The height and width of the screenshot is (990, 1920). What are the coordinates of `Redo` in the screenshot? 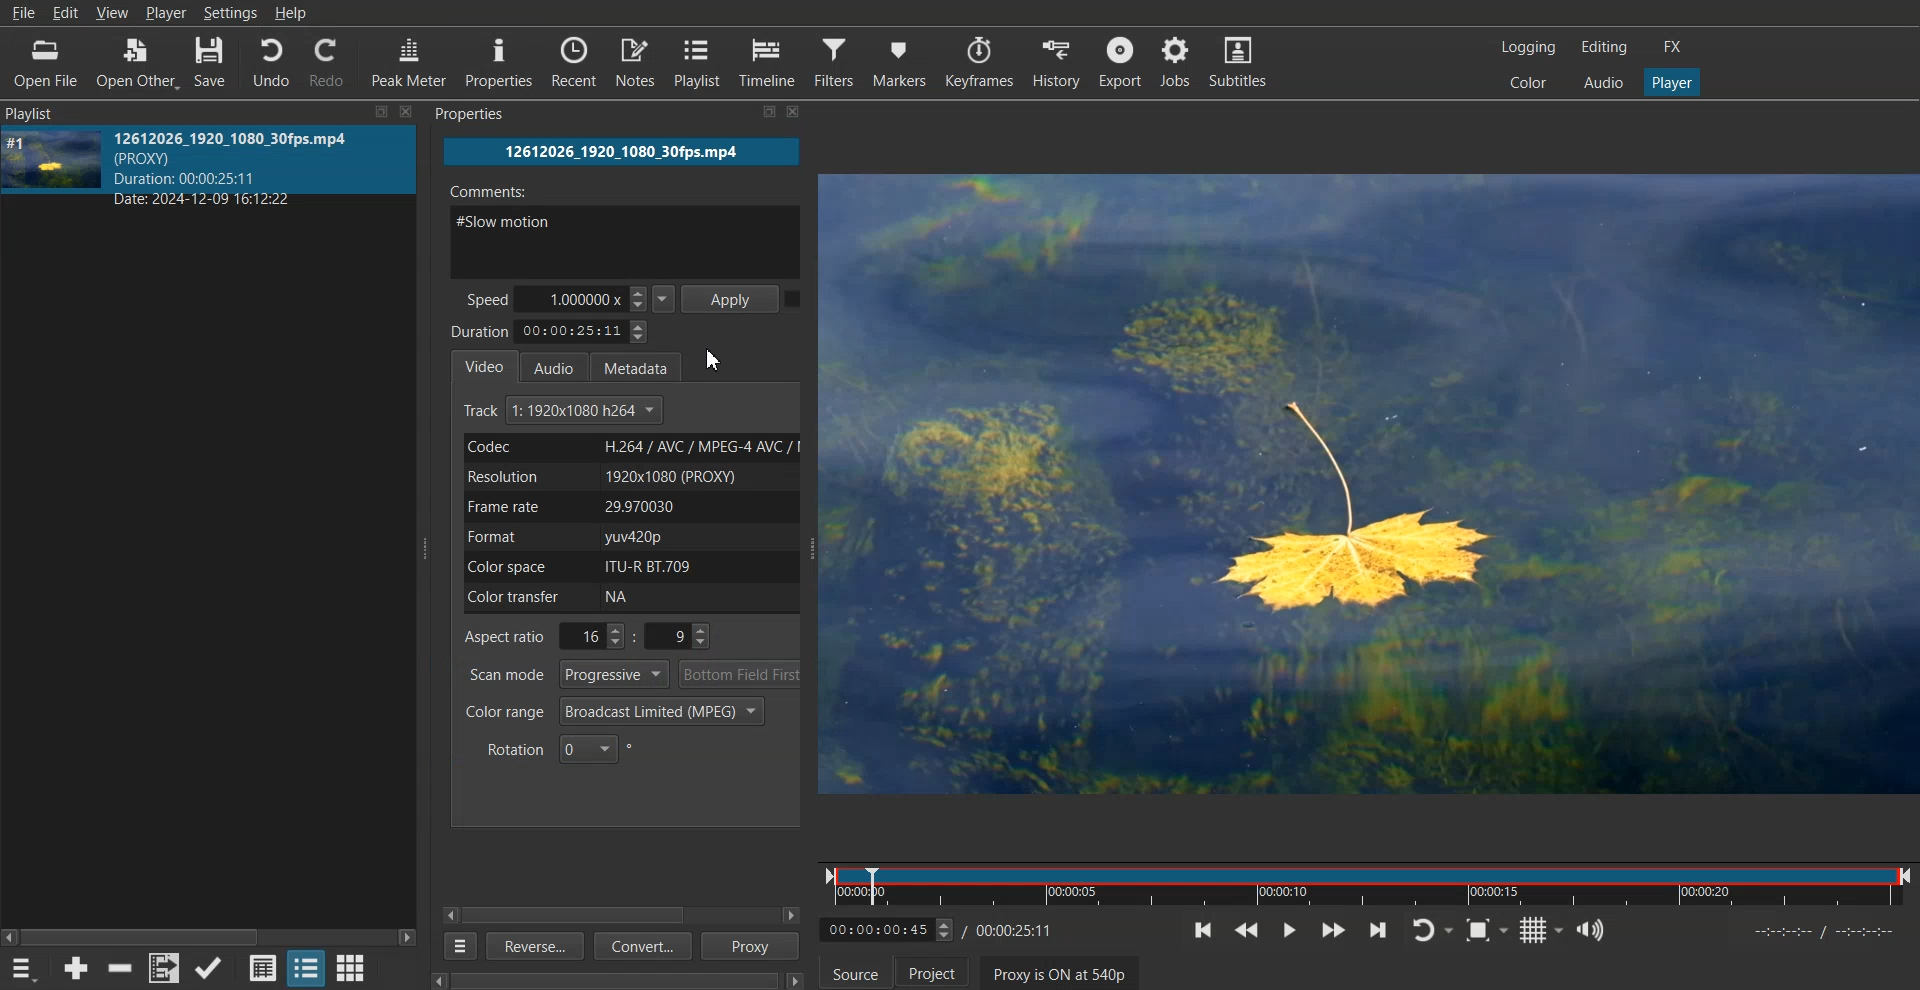 It's located at (331, 61).